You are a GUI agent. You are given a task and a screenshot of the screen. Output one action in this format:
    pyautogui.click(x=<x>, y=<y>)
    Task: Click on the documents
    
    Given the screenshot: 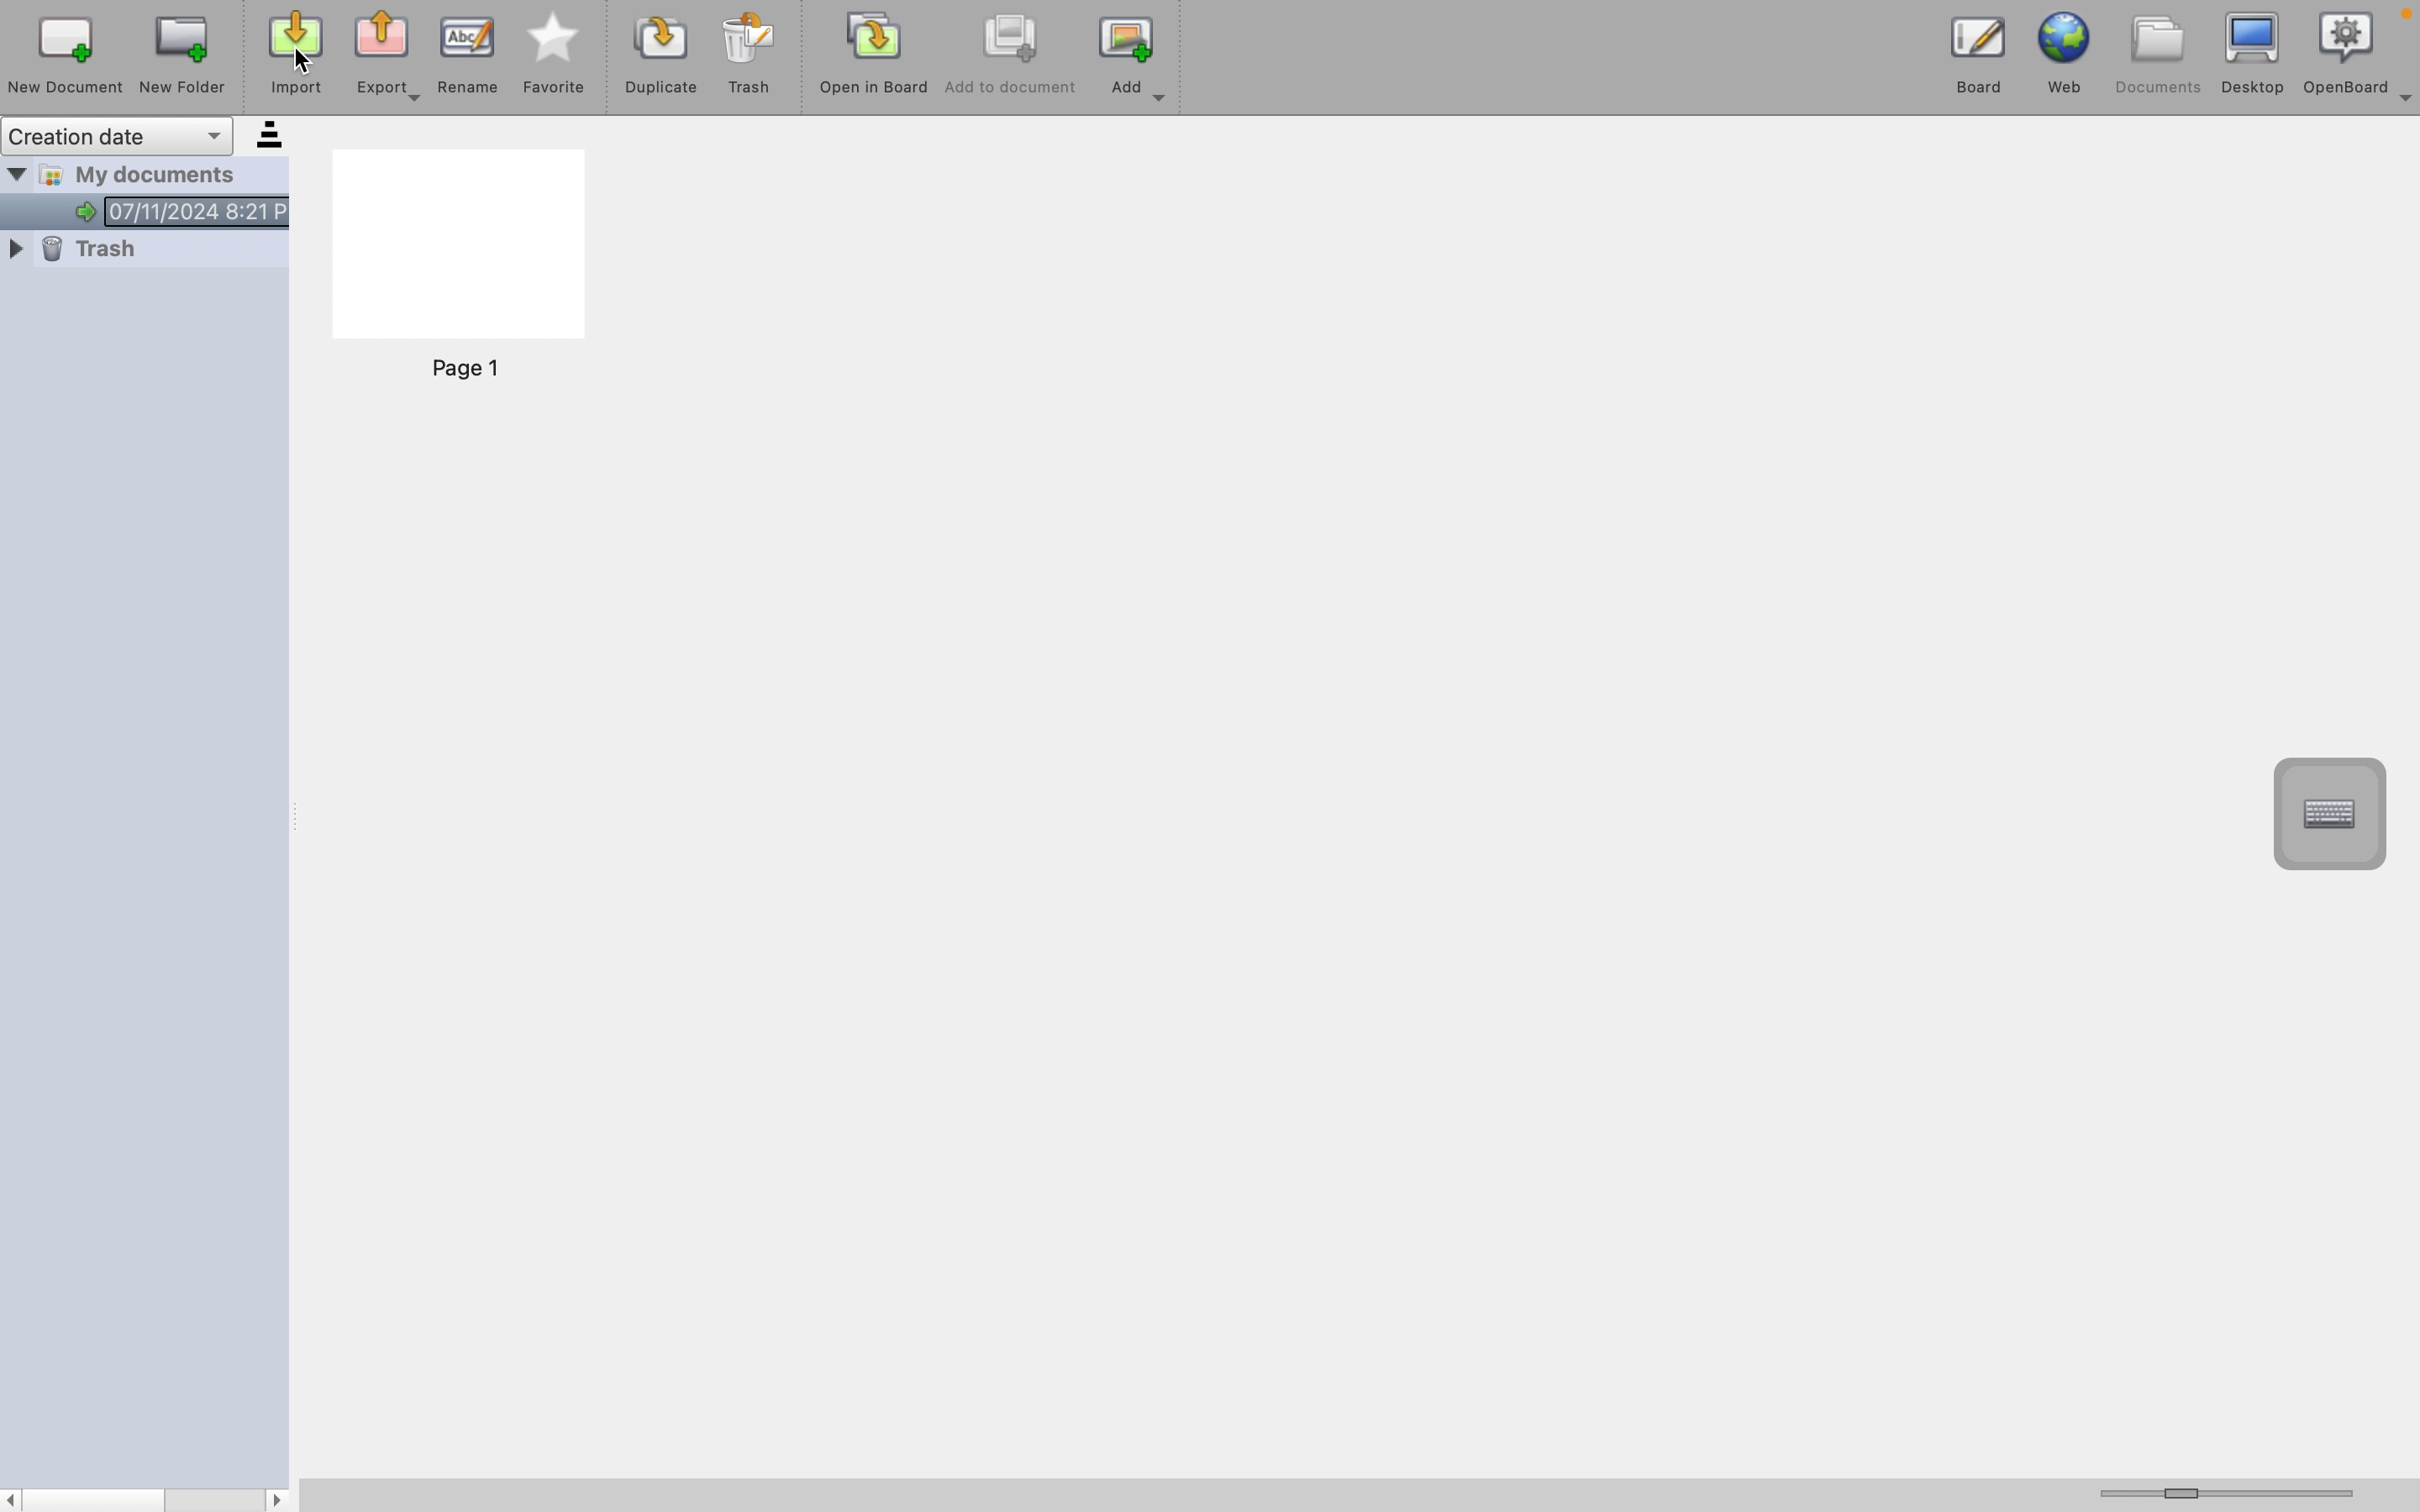 What is the action you would take?
    pyautogui.click(x=2156, y=52)
    